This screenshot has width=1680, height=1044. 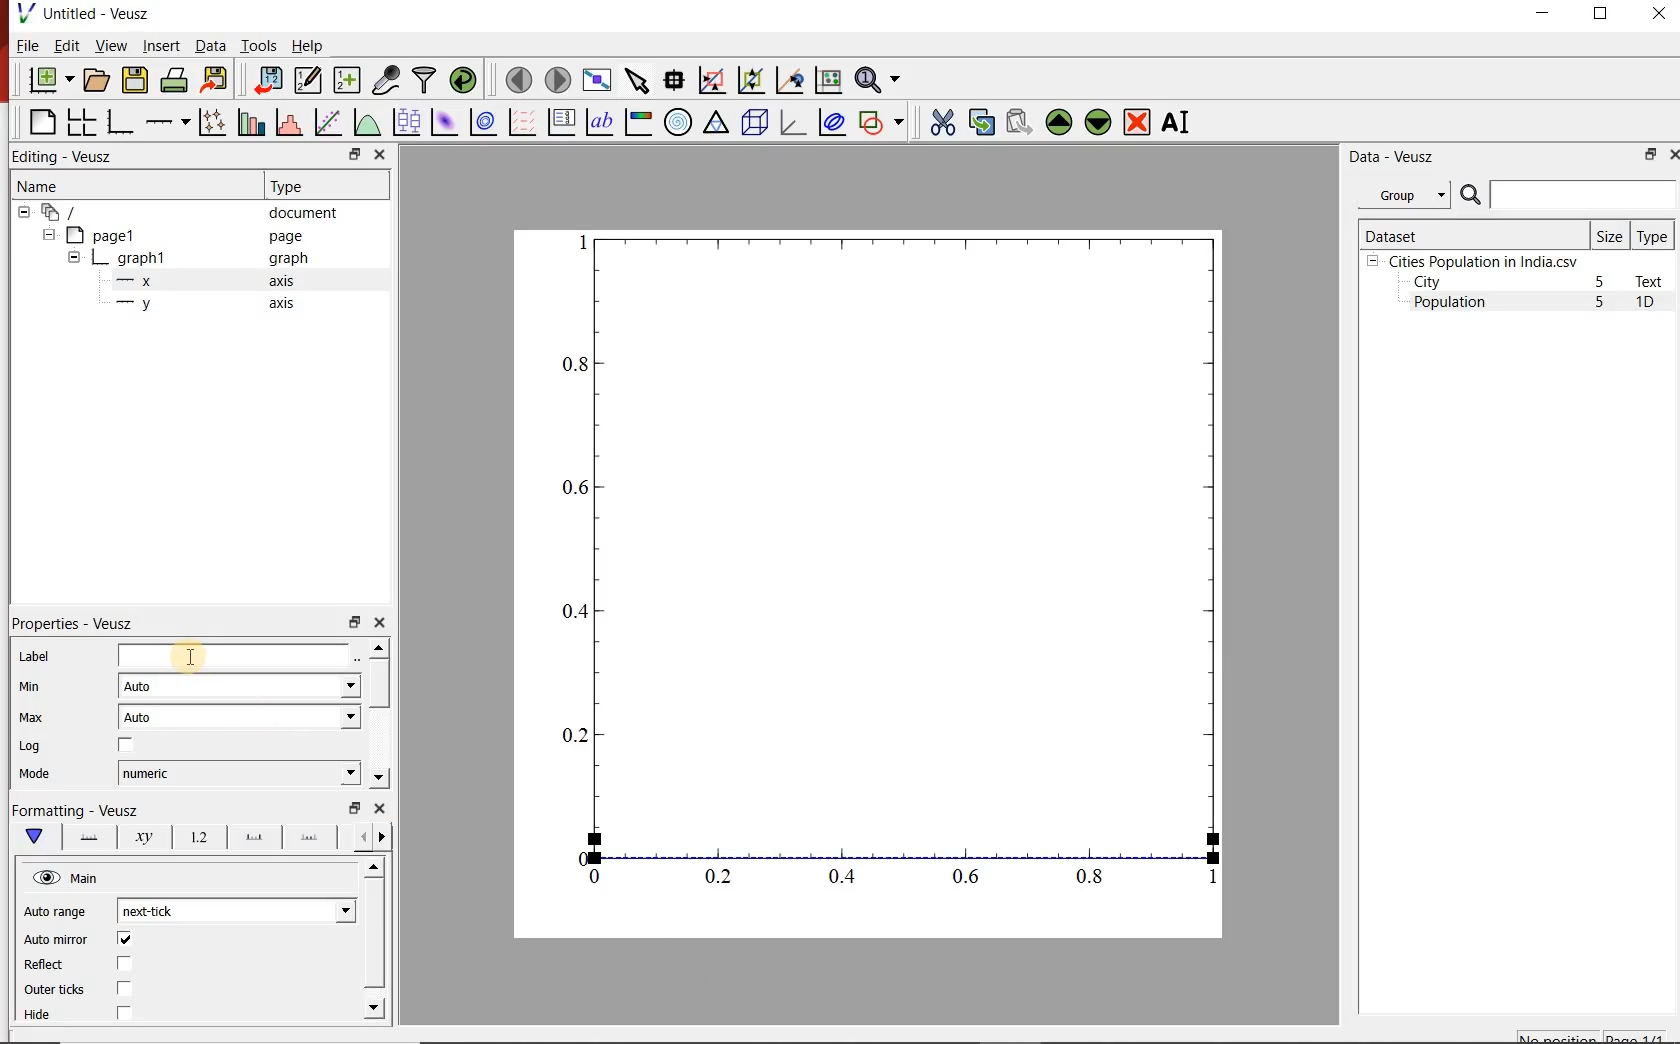 I want to click on Add an axis to the plot, so click(x=167, y=119).